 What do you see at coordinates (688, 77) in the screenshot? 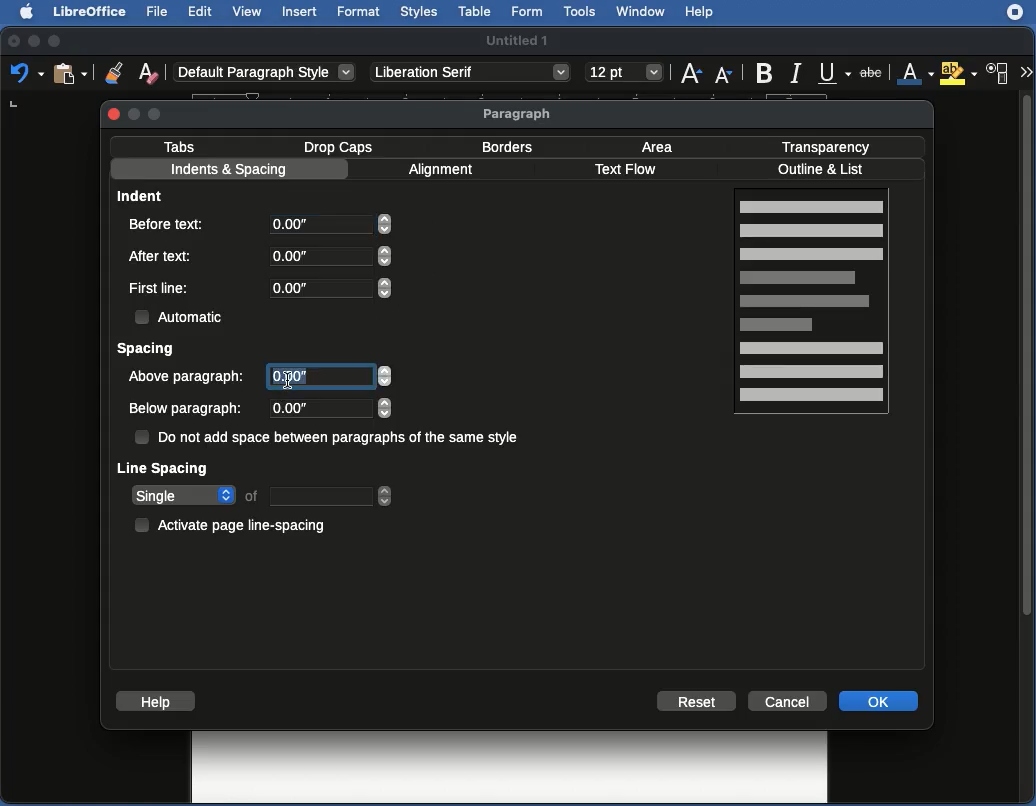
I see `font size increase` at bounding box center [688, 77].